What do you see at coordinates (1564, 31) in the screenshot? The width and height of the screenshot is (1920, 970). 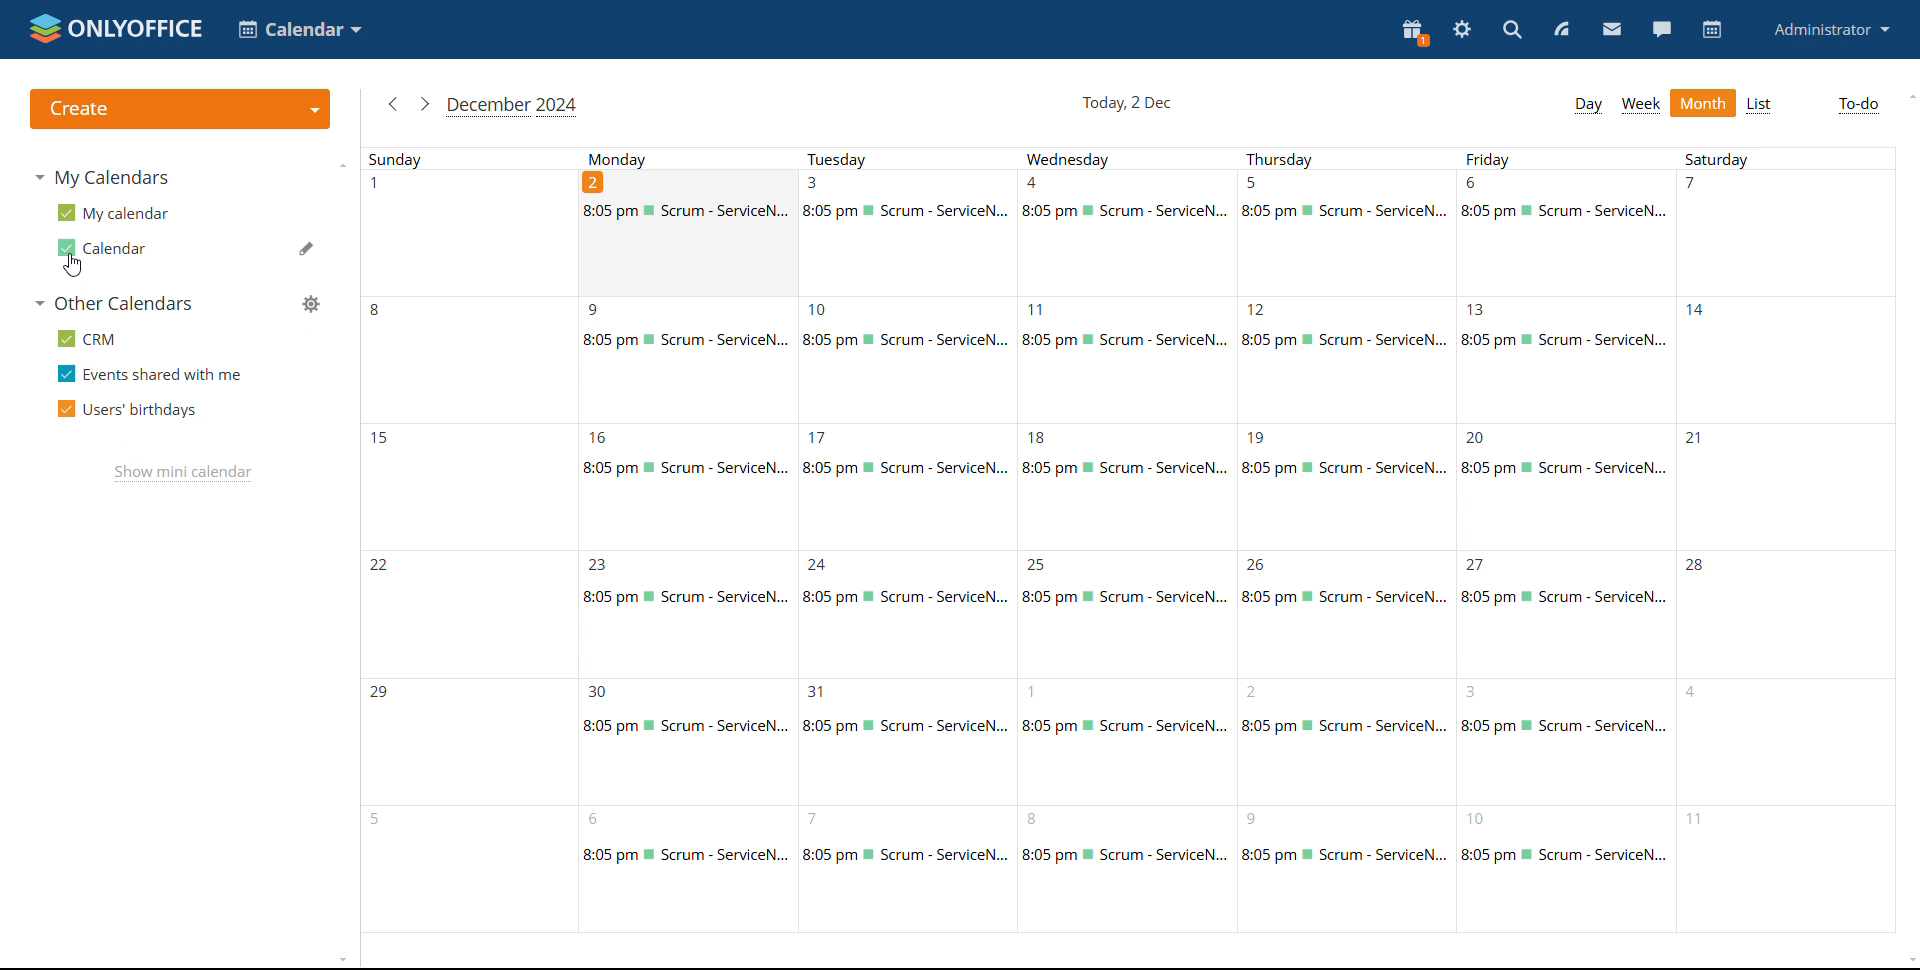 I see `feed` at bounding box center [1564, 31].